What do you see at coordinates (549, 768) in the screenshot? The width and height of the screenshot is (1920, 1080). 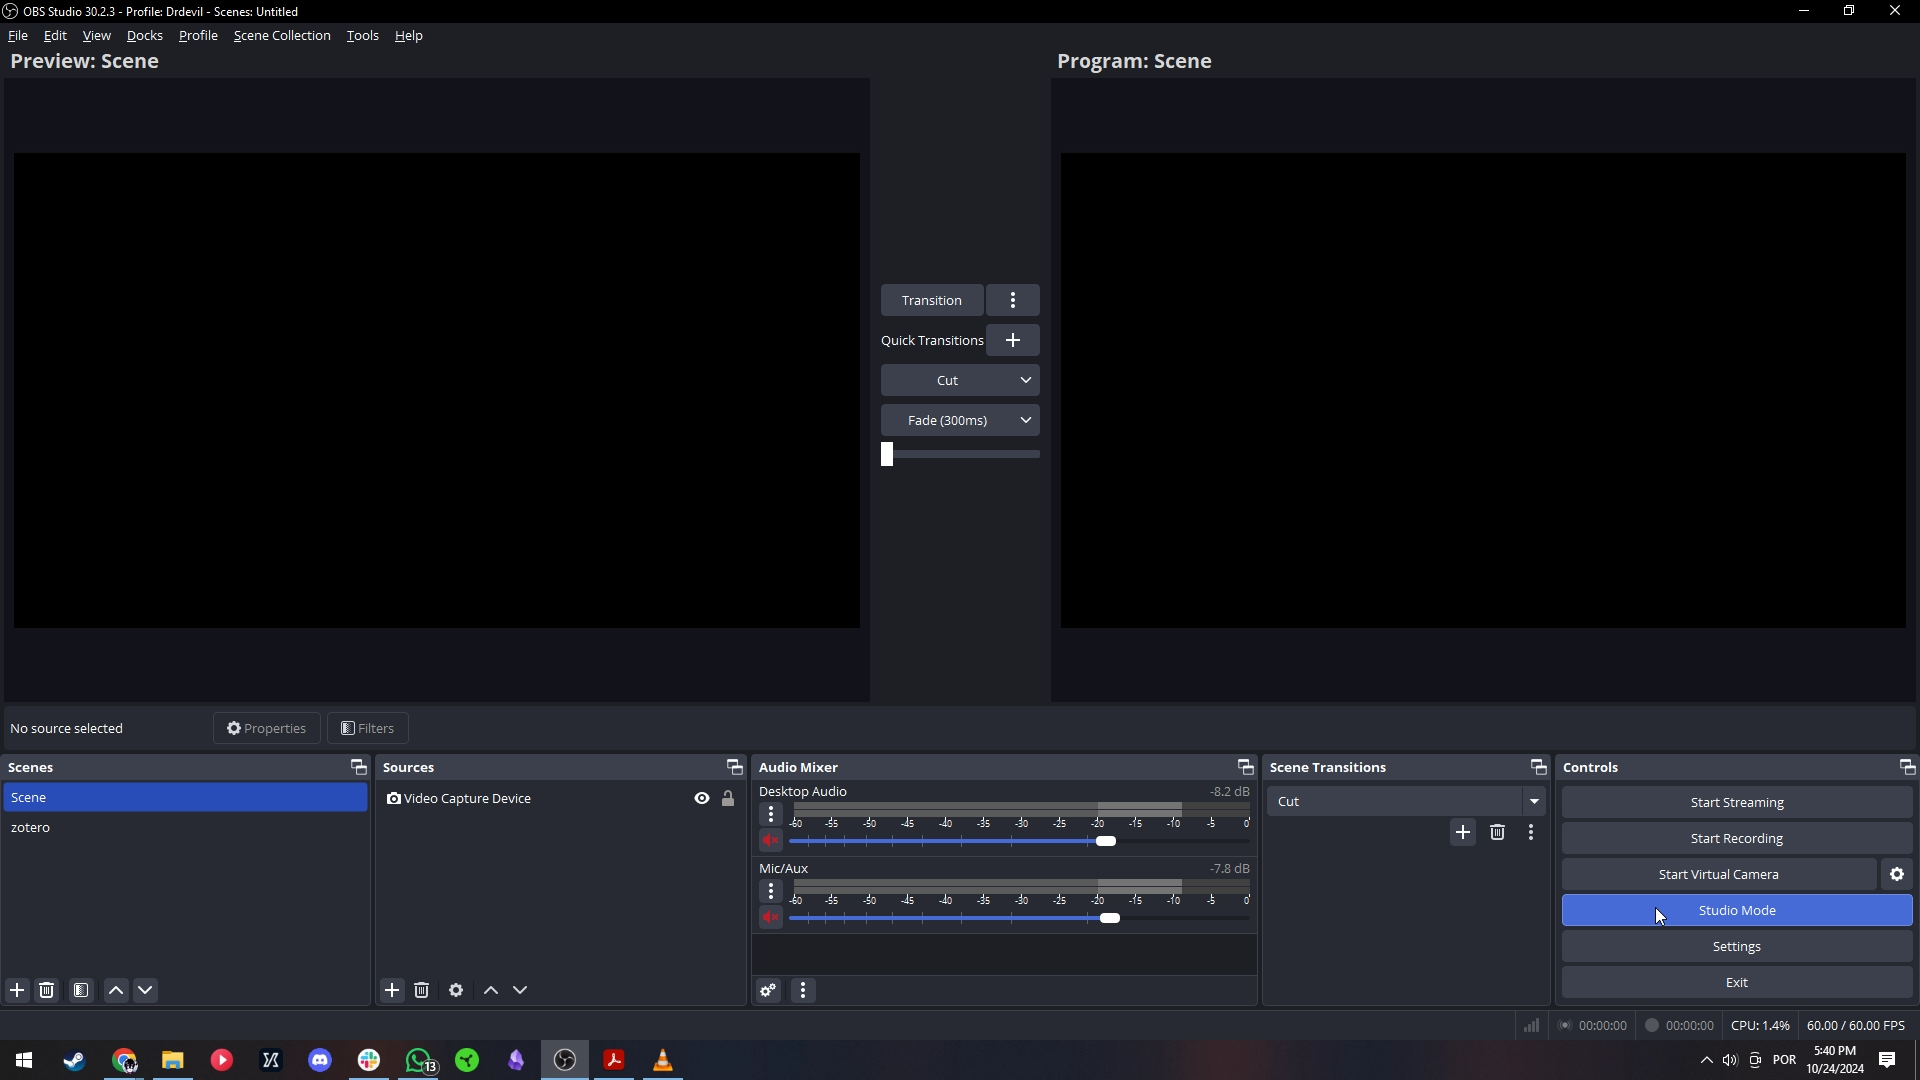 I see `Sources` at bounding box center [549, 768].